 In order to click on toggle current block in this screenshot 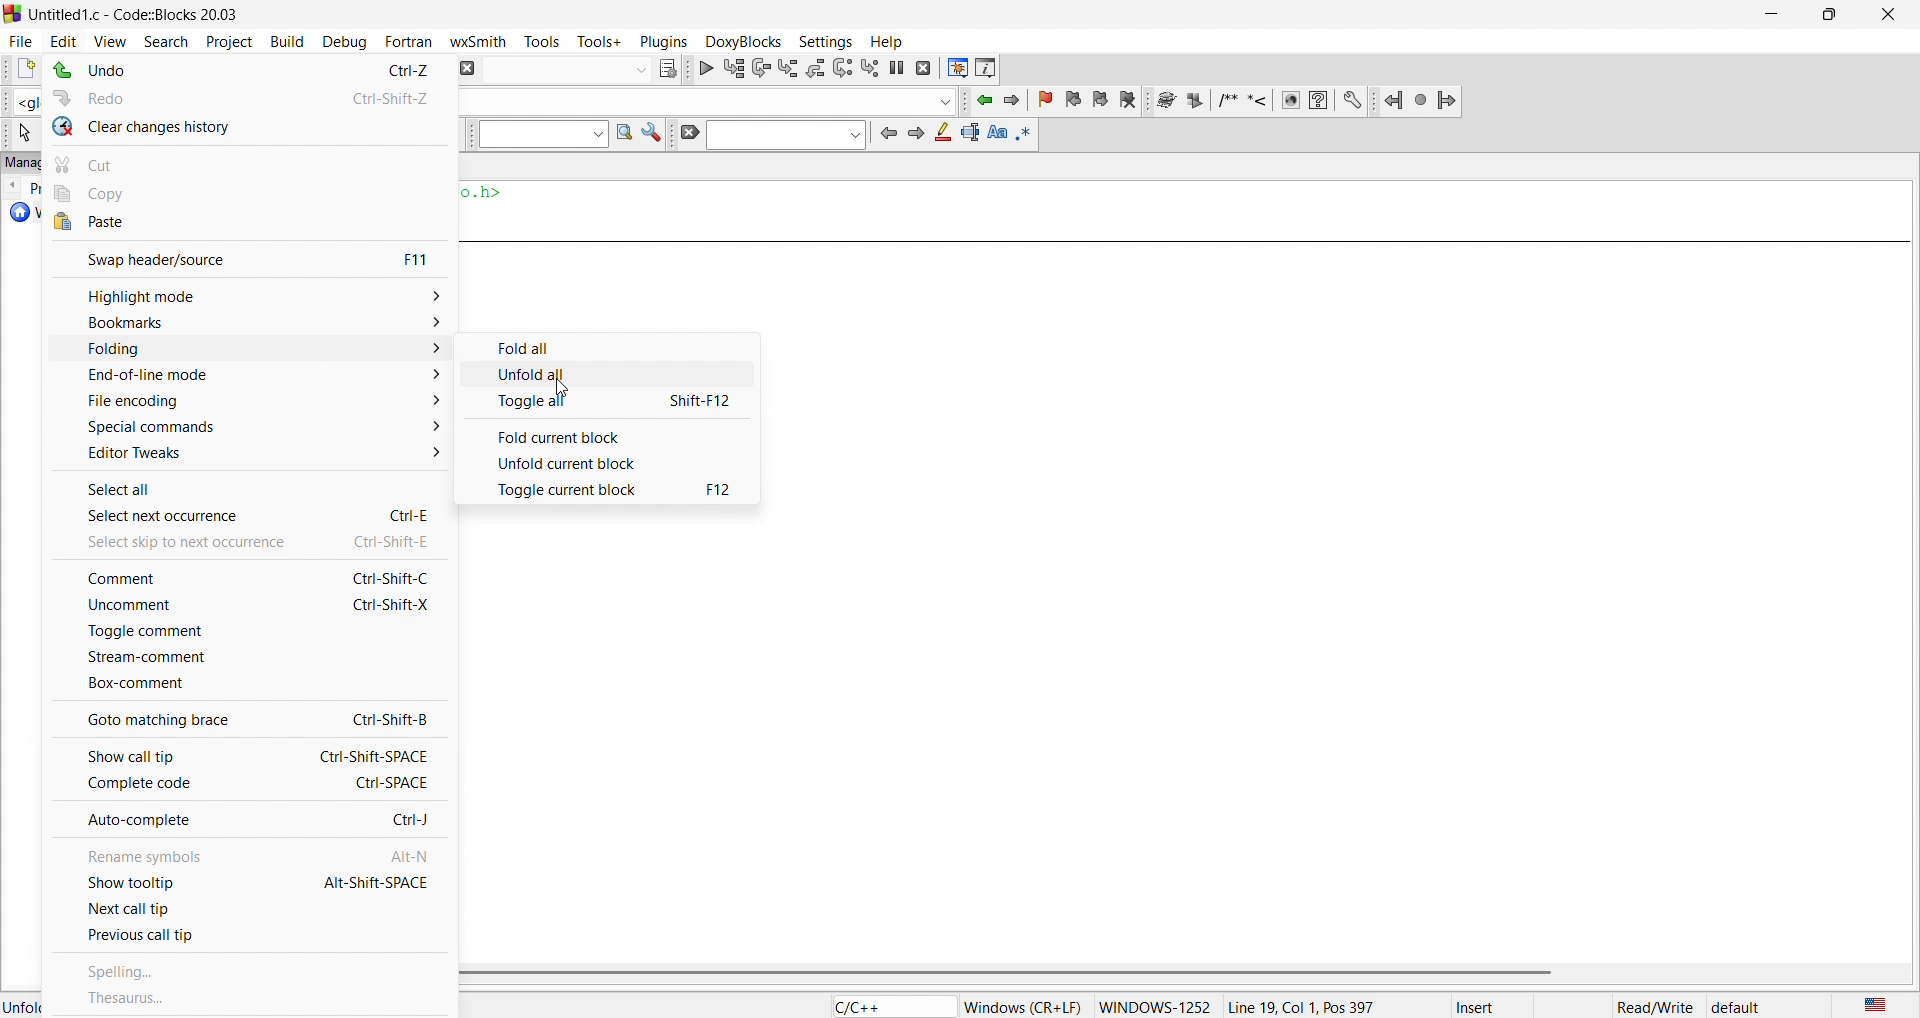, I will do `click(614, 490)`.